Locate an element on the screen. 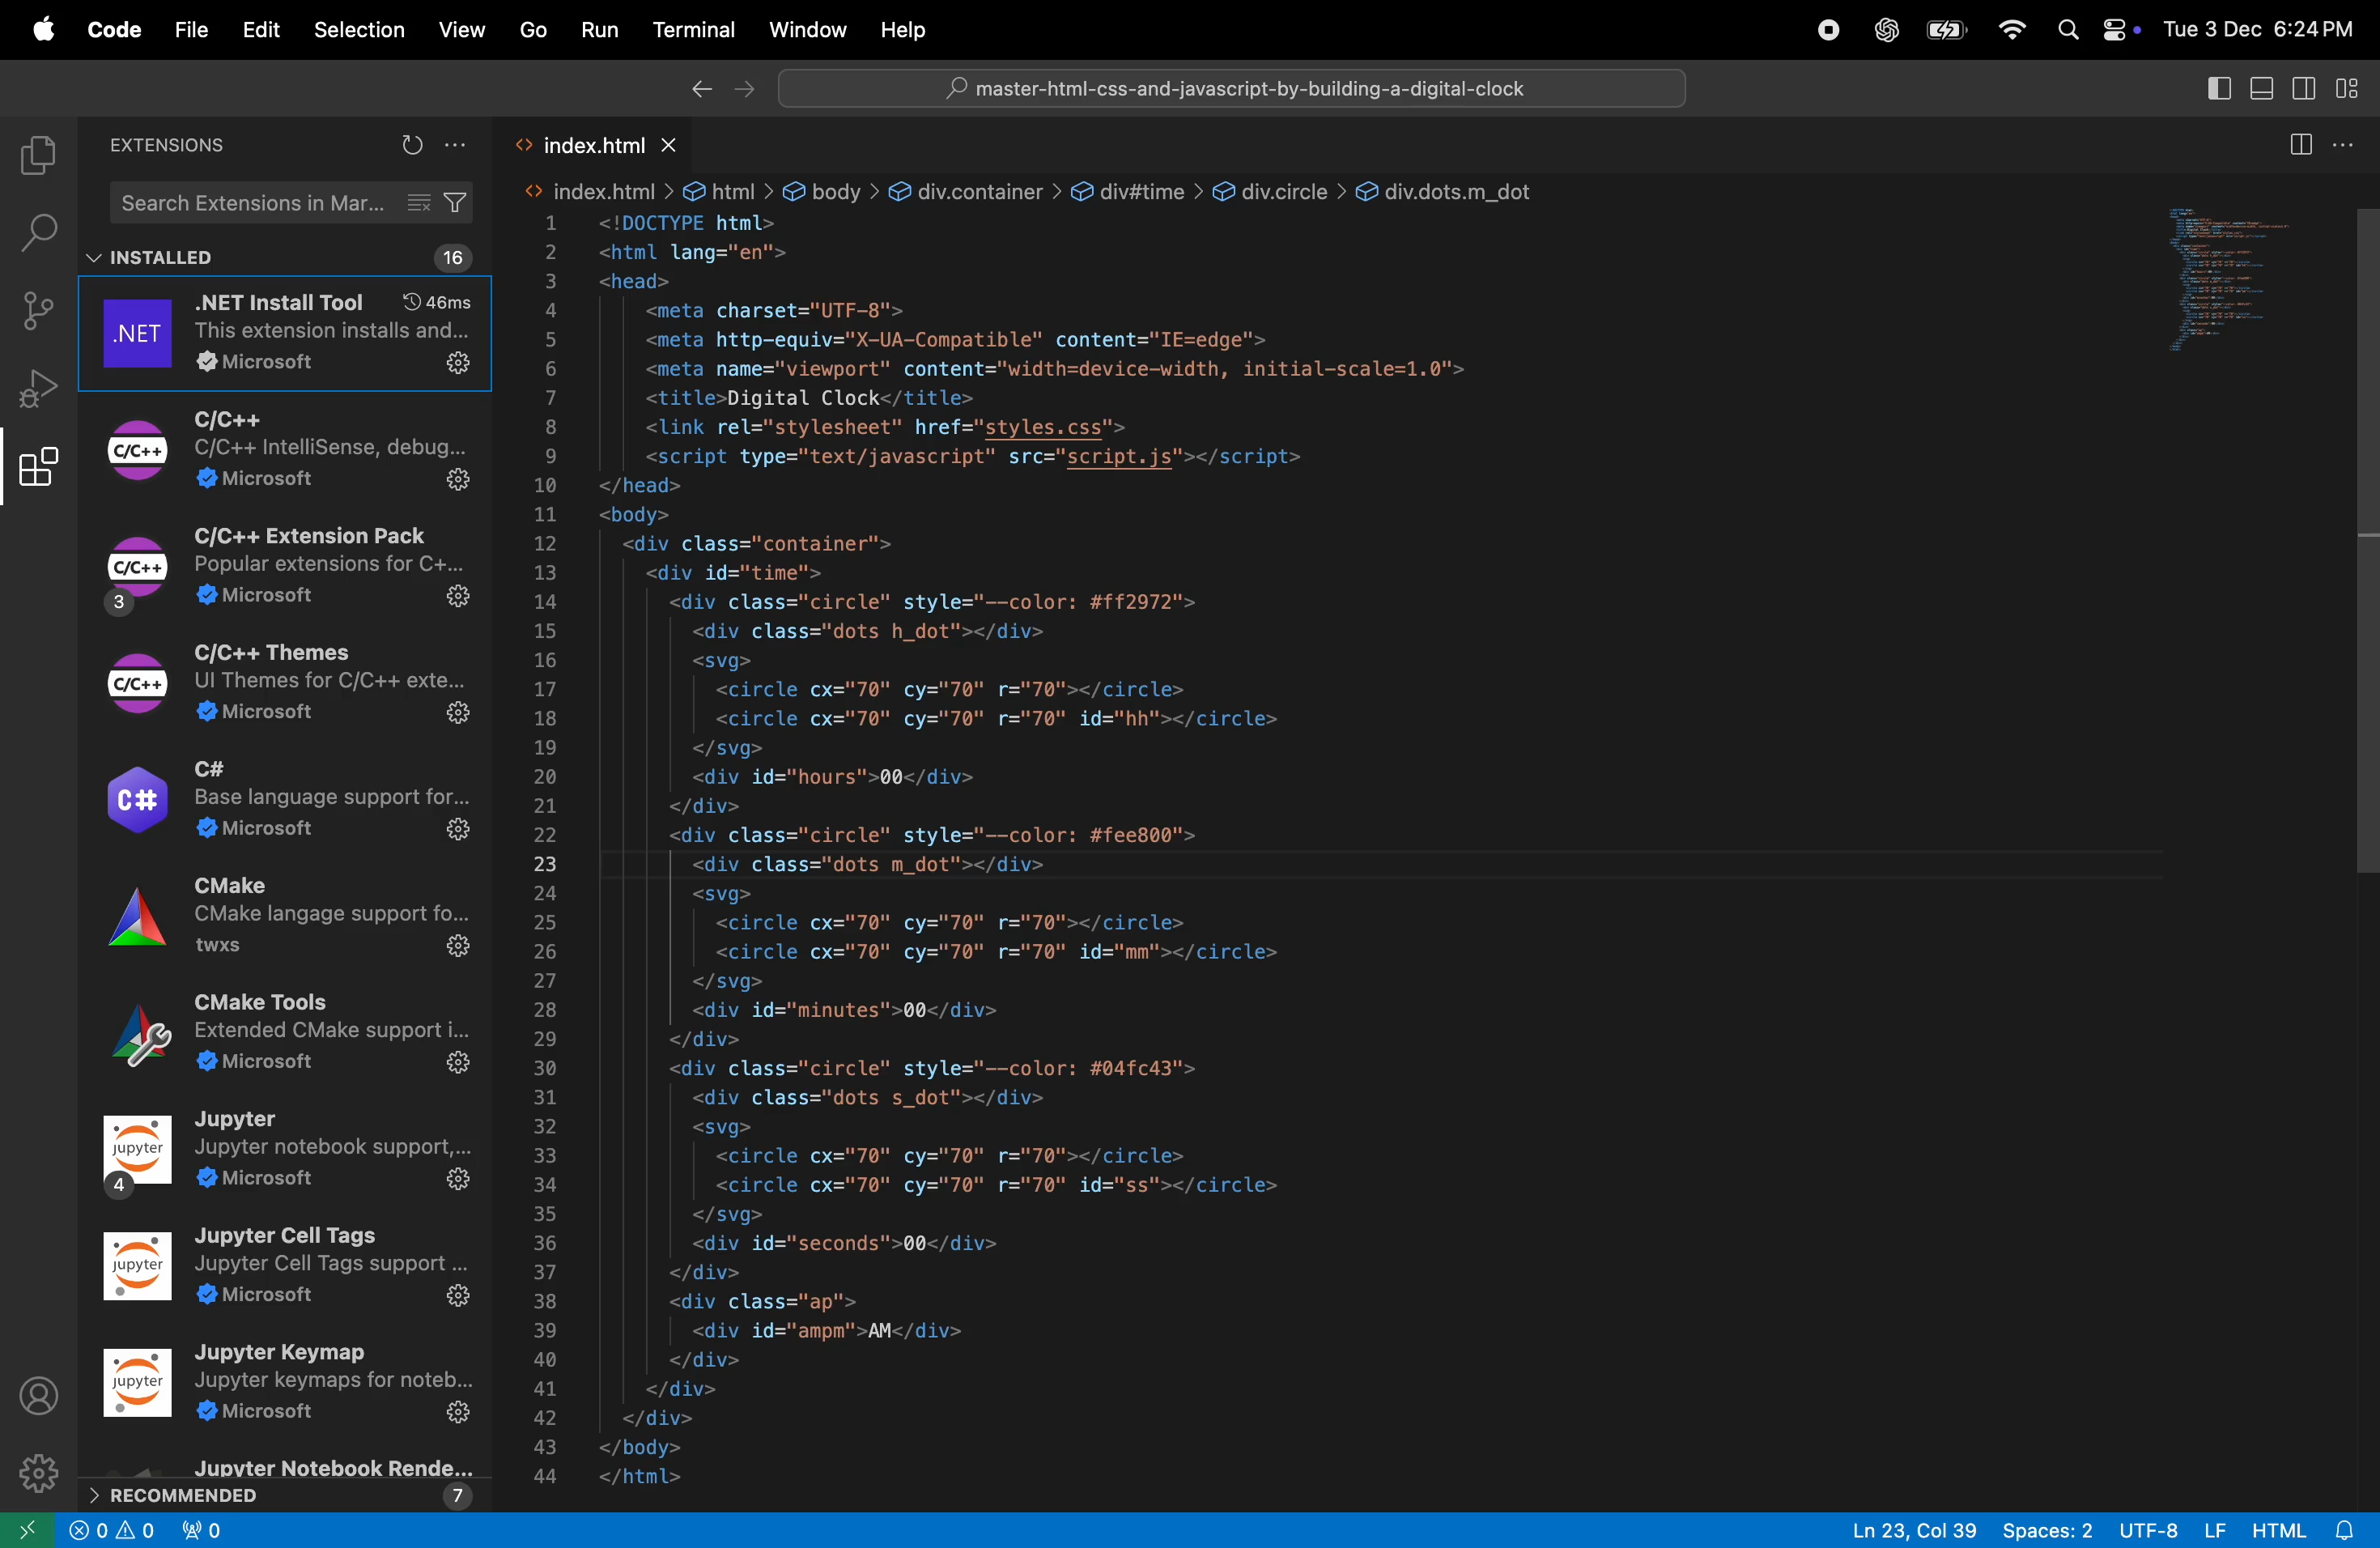 The height and width of the screenshot is (1548, 2380). vertical scroll bar is located at coordinates (2356, 553).